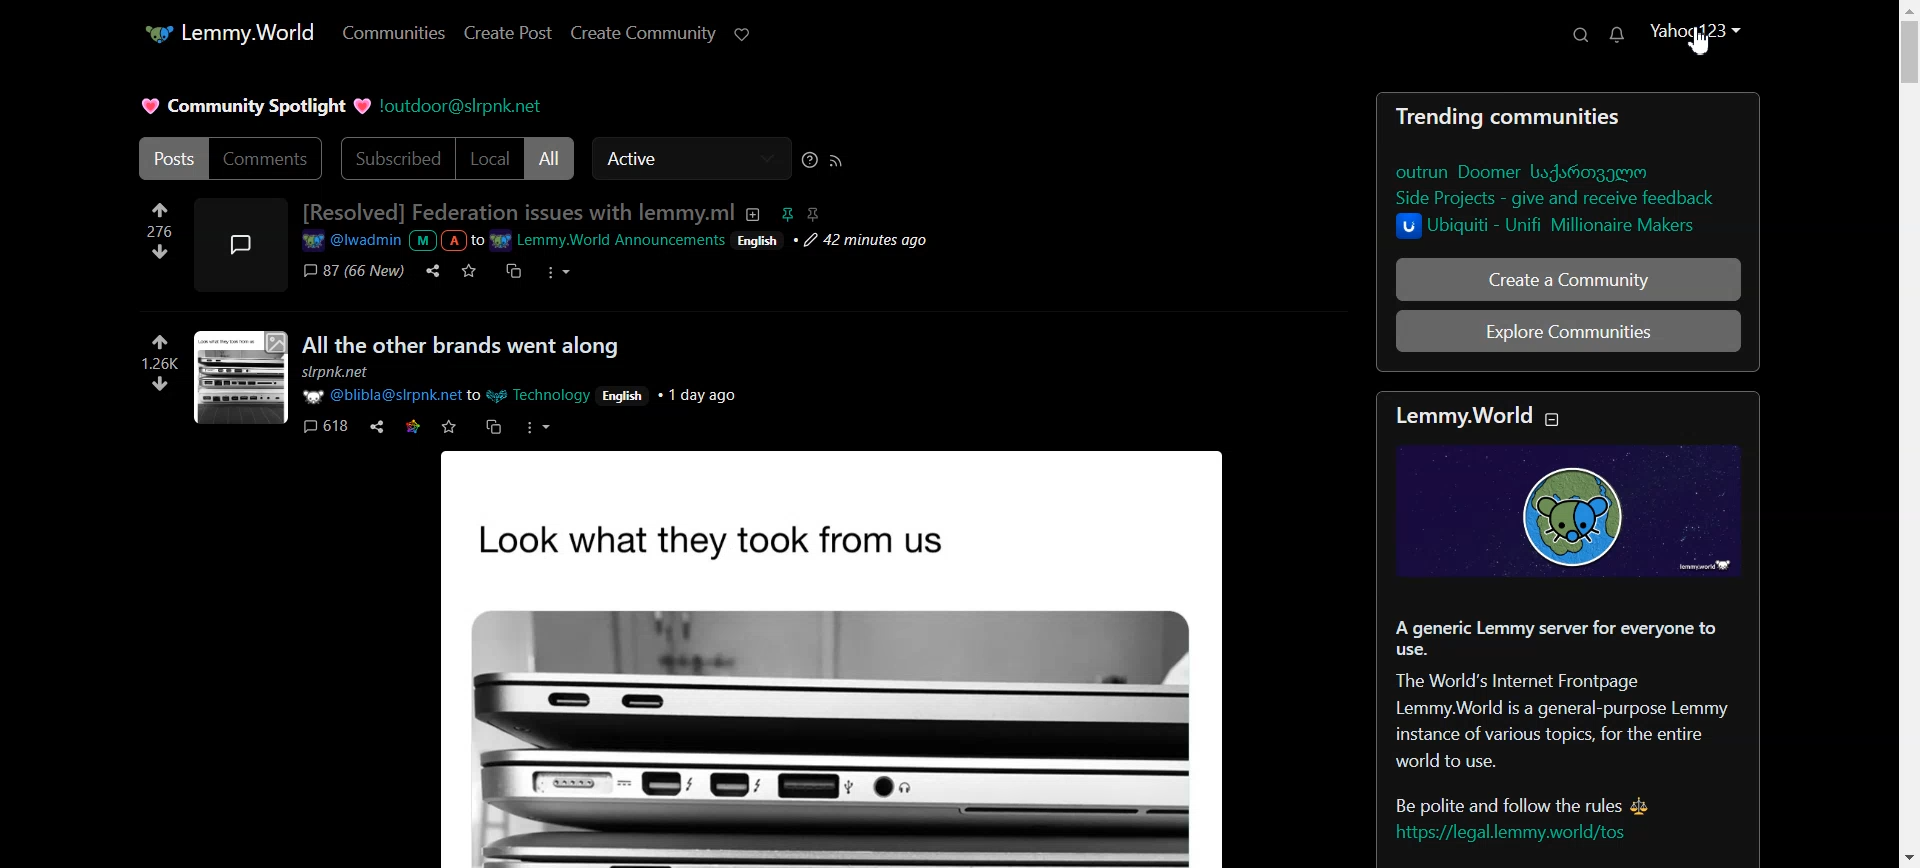 The height and width of the screenshot is (868, 1920). Describe the element at coordinates (467, 270) in the screenshot. I see `Save` at that location.